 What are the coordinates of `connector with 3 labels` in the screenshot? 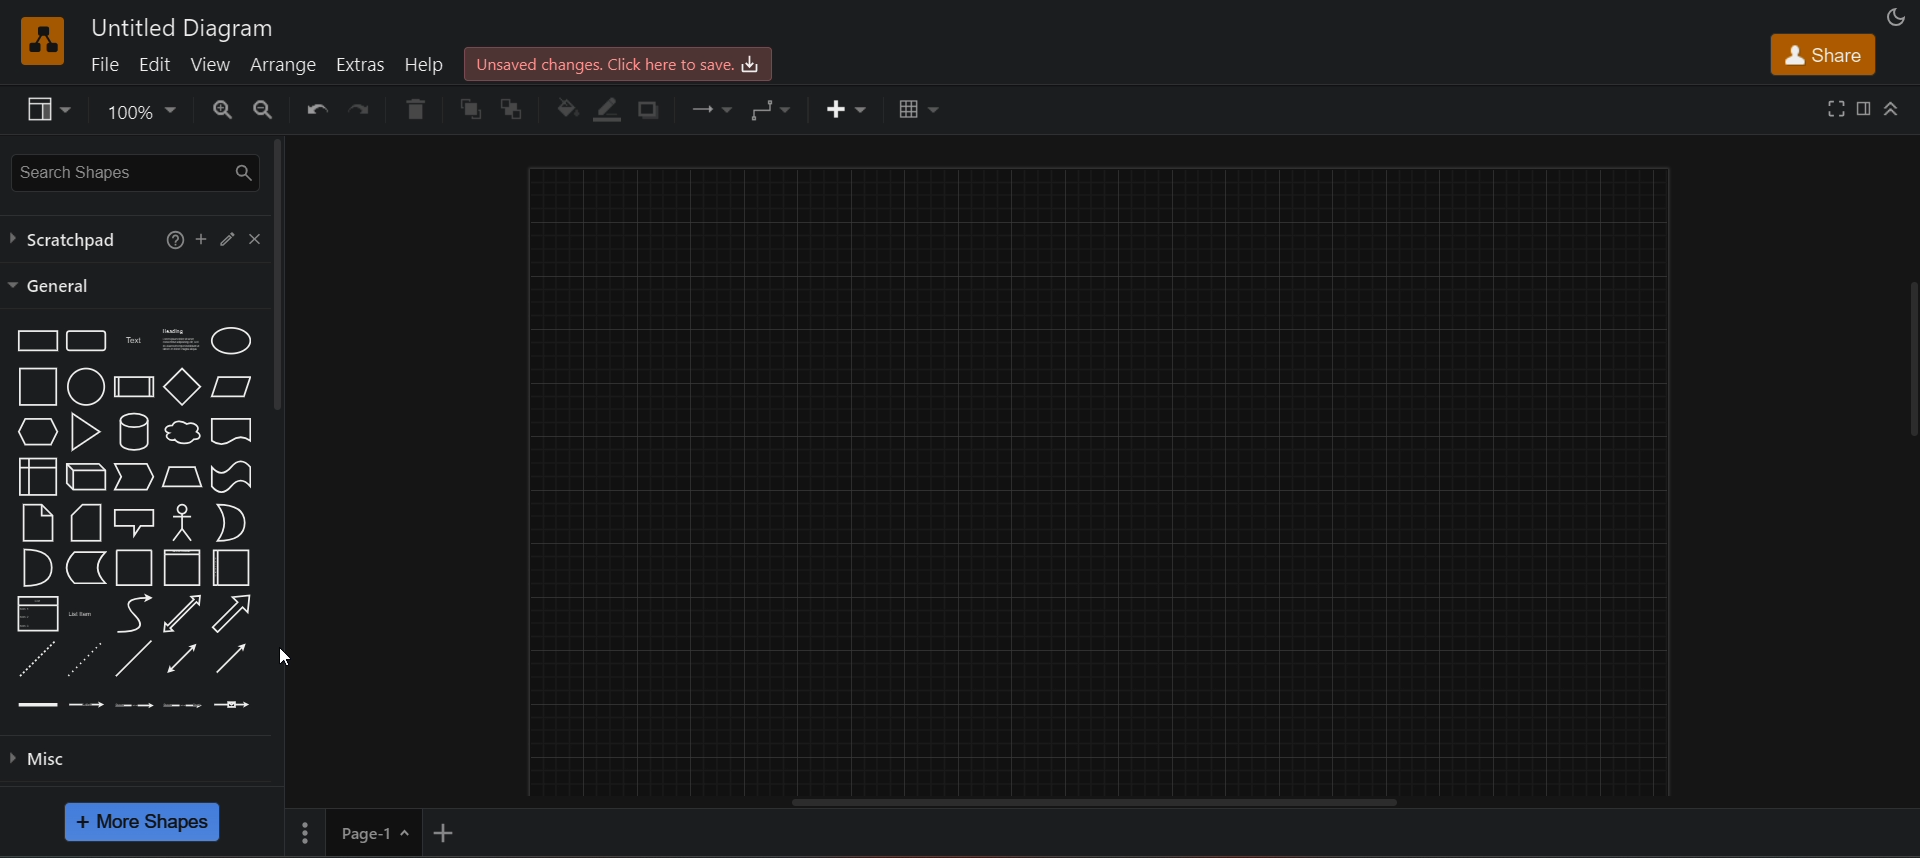 It's located at (182, 705).